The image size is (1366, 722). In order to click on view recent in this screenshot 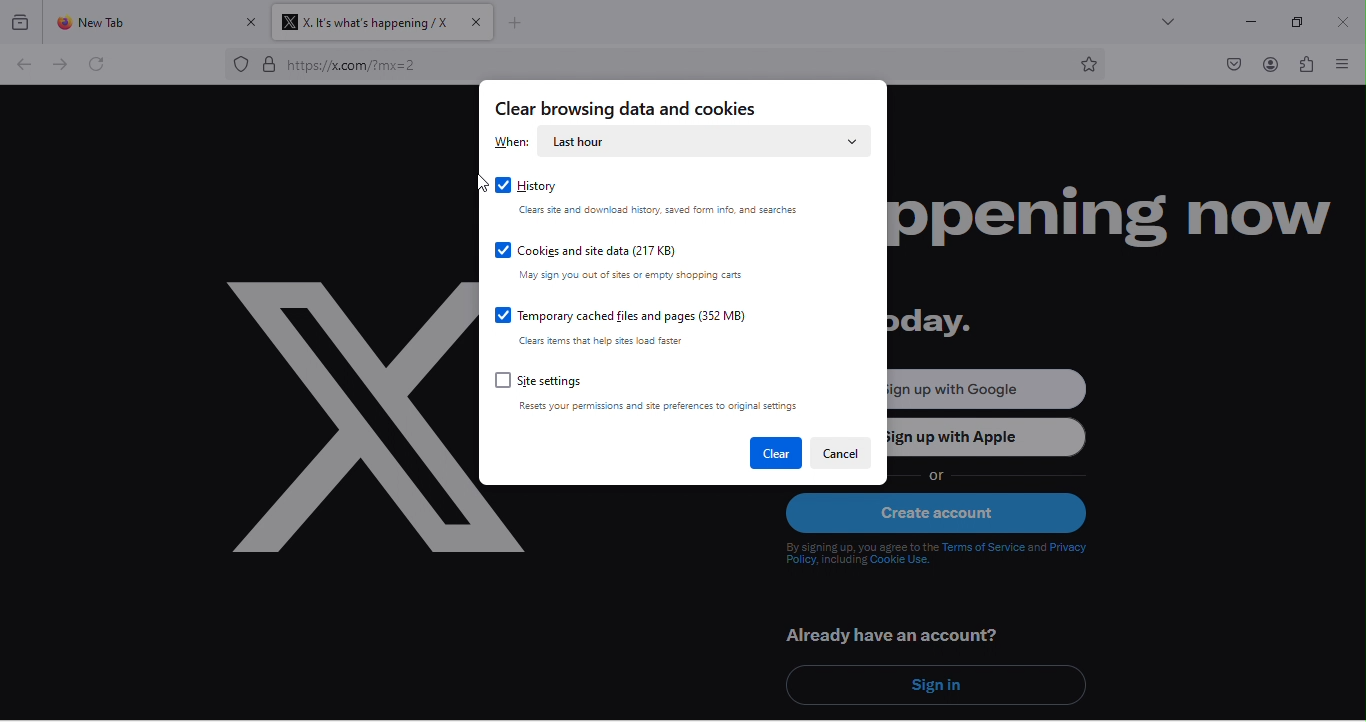, I will do `click(23, 23)`.